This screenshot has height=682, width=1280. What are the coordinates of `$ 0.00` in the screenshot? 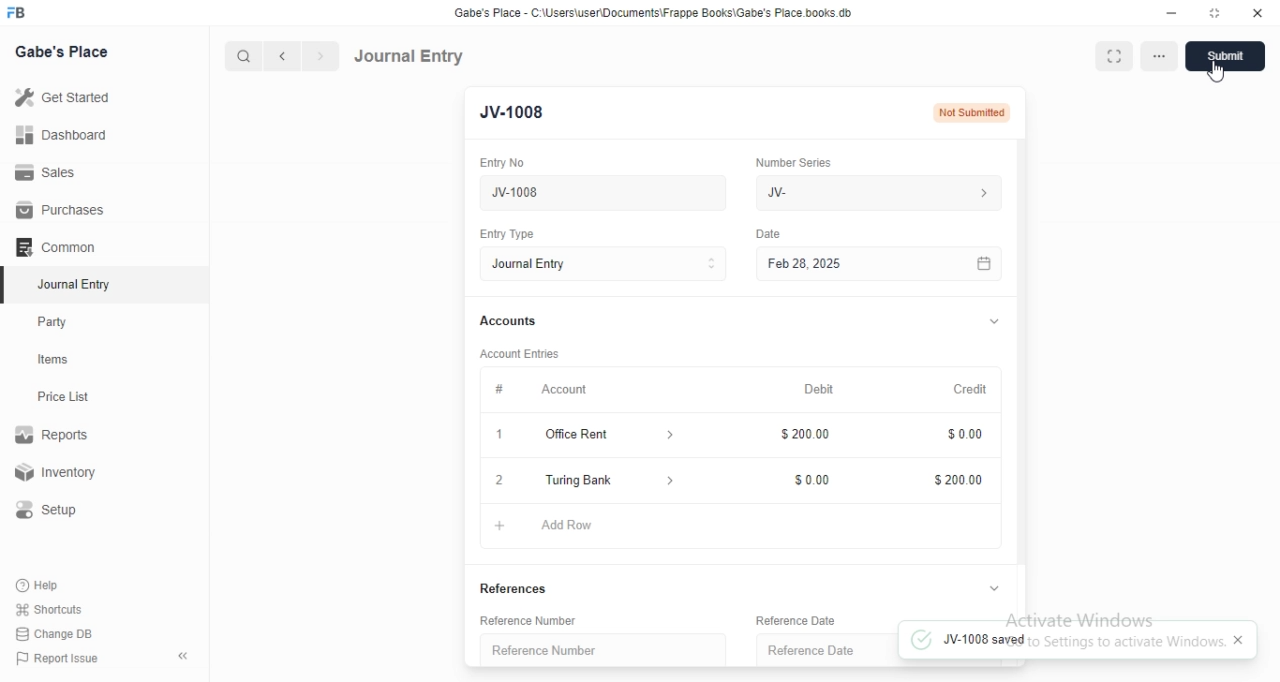 It's located at (961, 436).